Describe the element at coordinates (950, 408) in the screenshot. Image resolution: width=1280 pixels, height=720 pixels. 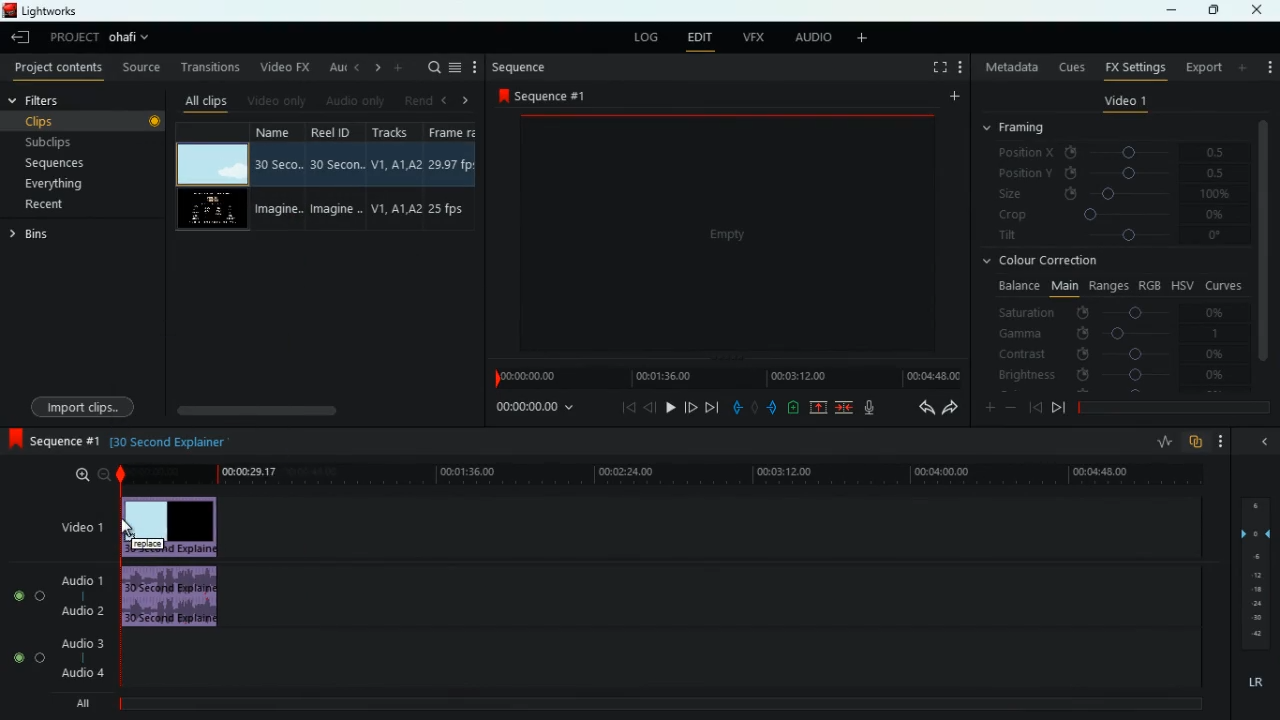
I see `forward` at that location.